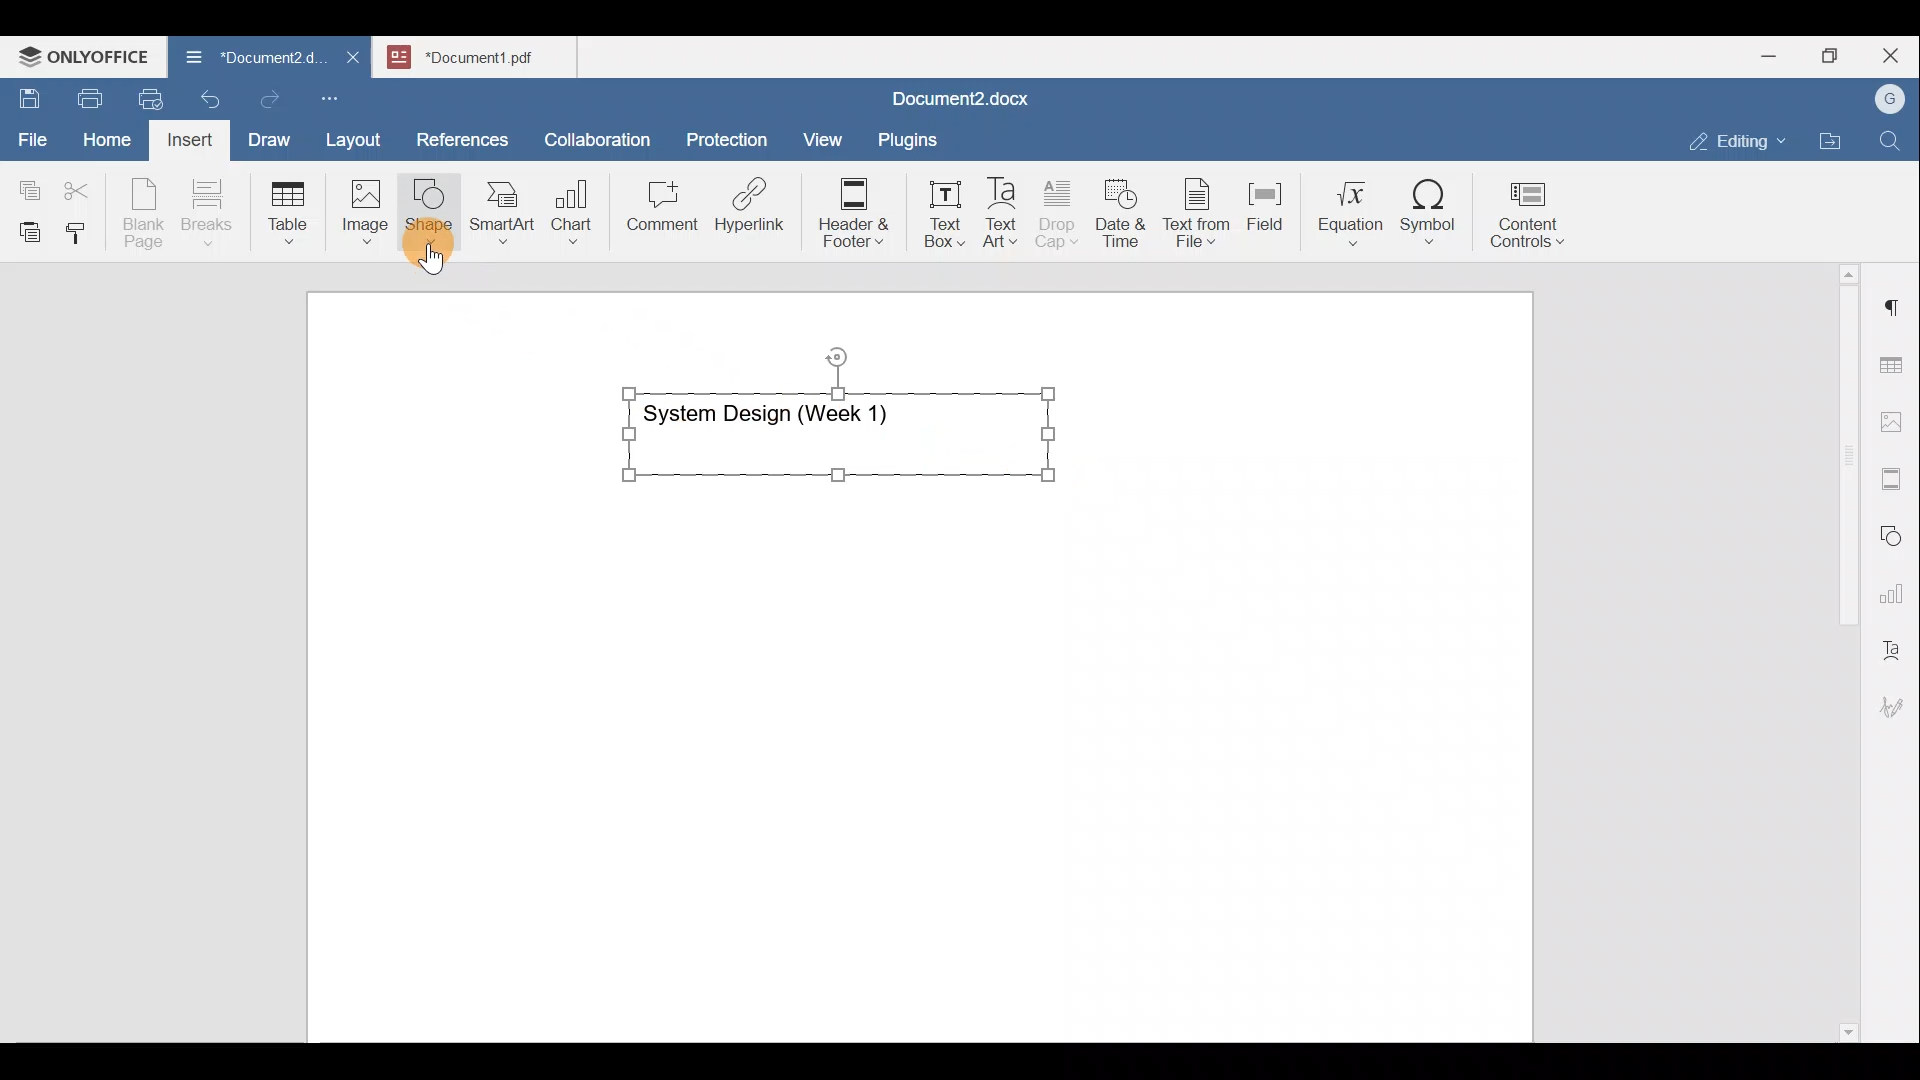 Image resolution: width=1920 pixels, height=1080 pixels. What do you see at coordinates (461, 137) in the screenshot?
I see `References` at bounding box center [461, 137].